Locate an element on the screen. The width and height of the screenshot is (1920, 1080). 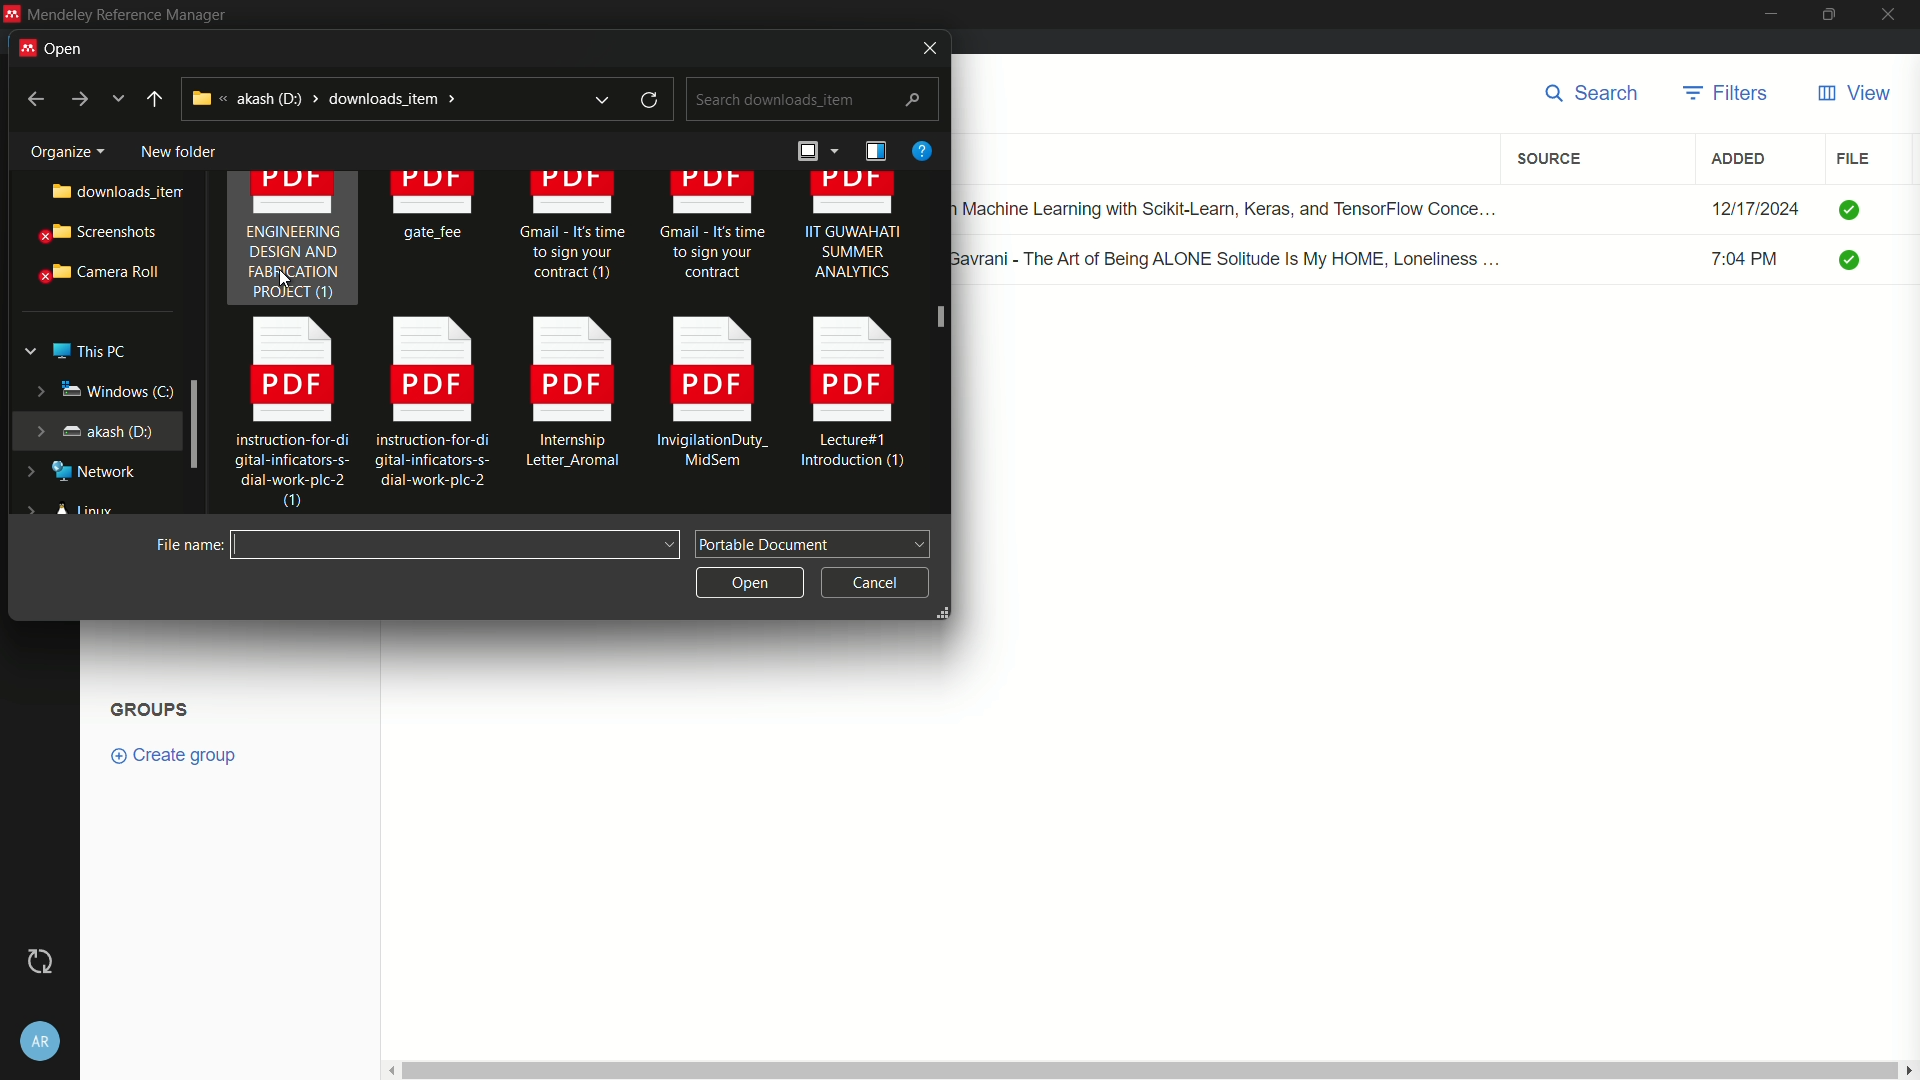
cursor is located at coordinates (287, 284).